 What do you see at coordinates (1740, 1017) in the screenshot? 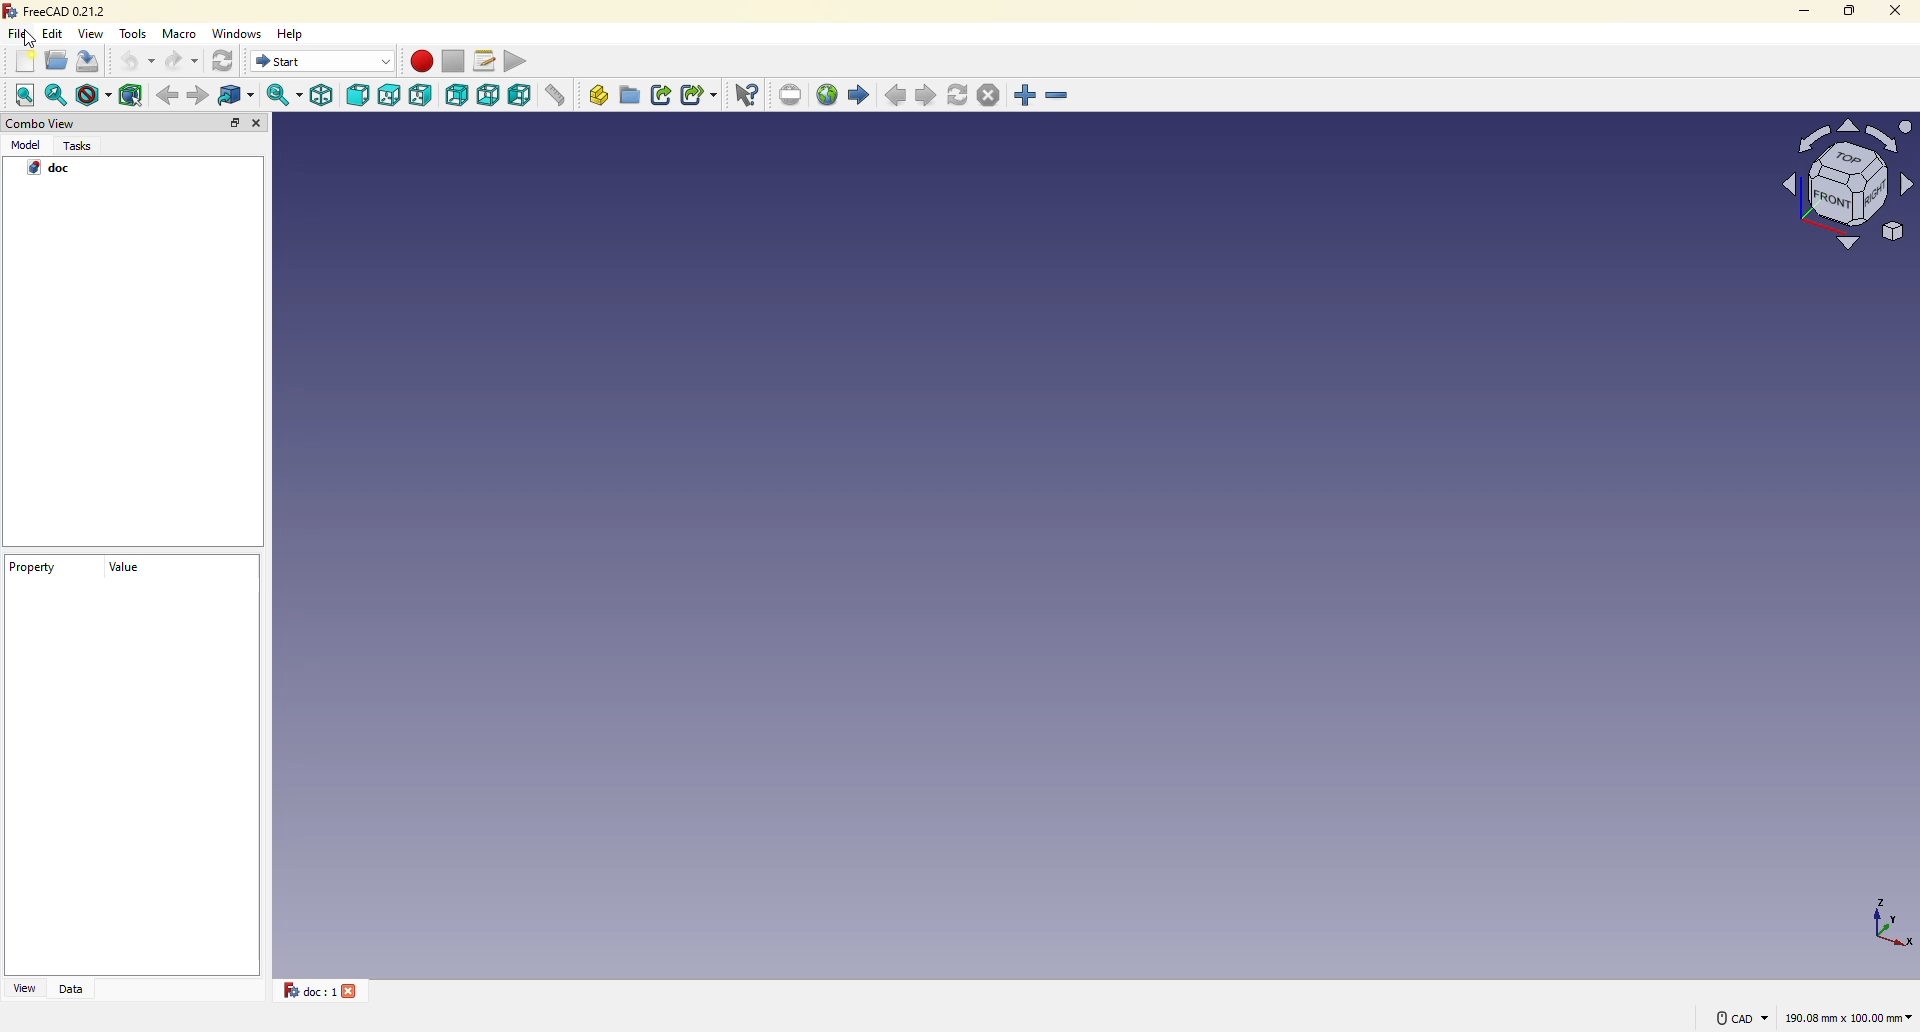
I see `cad navigation` at bounding box center [1740, 1017].